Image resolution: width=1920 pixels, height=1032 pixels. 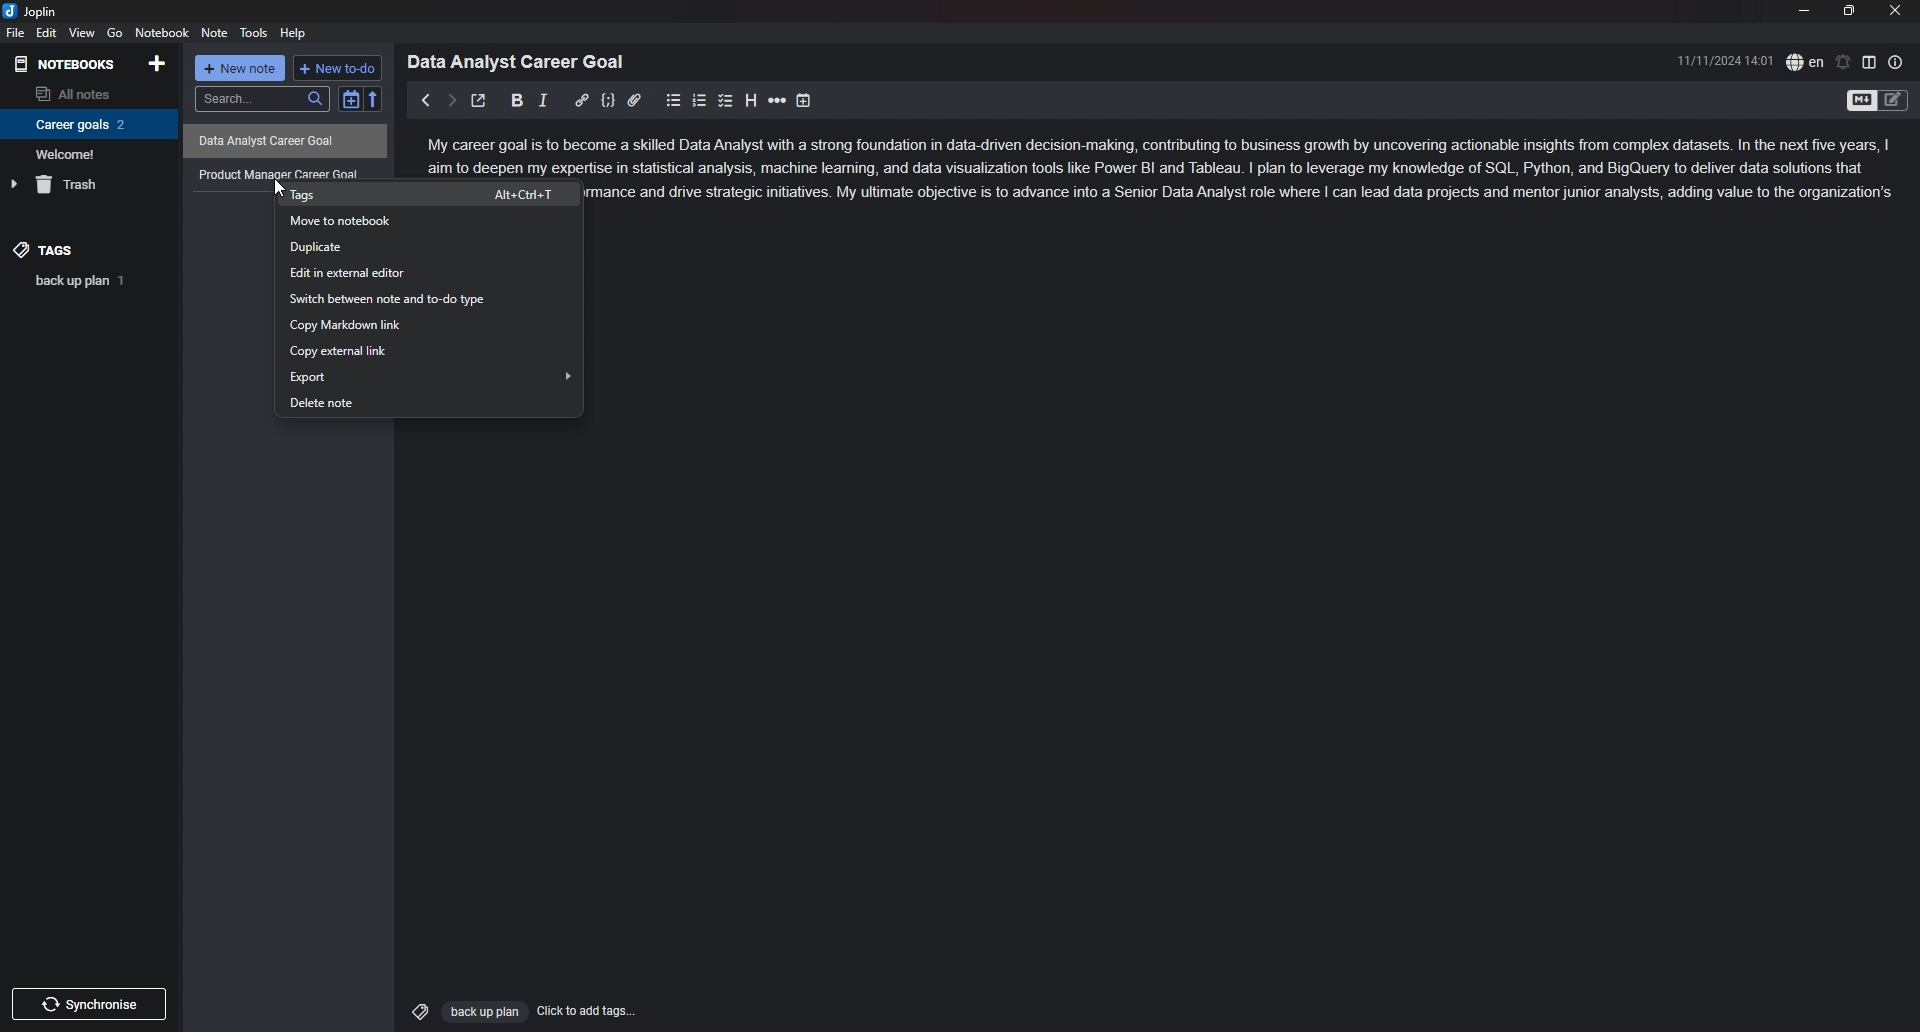 What do you see at coordinates (254, 33) in the screenshot?
I see `tools` at bounding box center [254, 33].